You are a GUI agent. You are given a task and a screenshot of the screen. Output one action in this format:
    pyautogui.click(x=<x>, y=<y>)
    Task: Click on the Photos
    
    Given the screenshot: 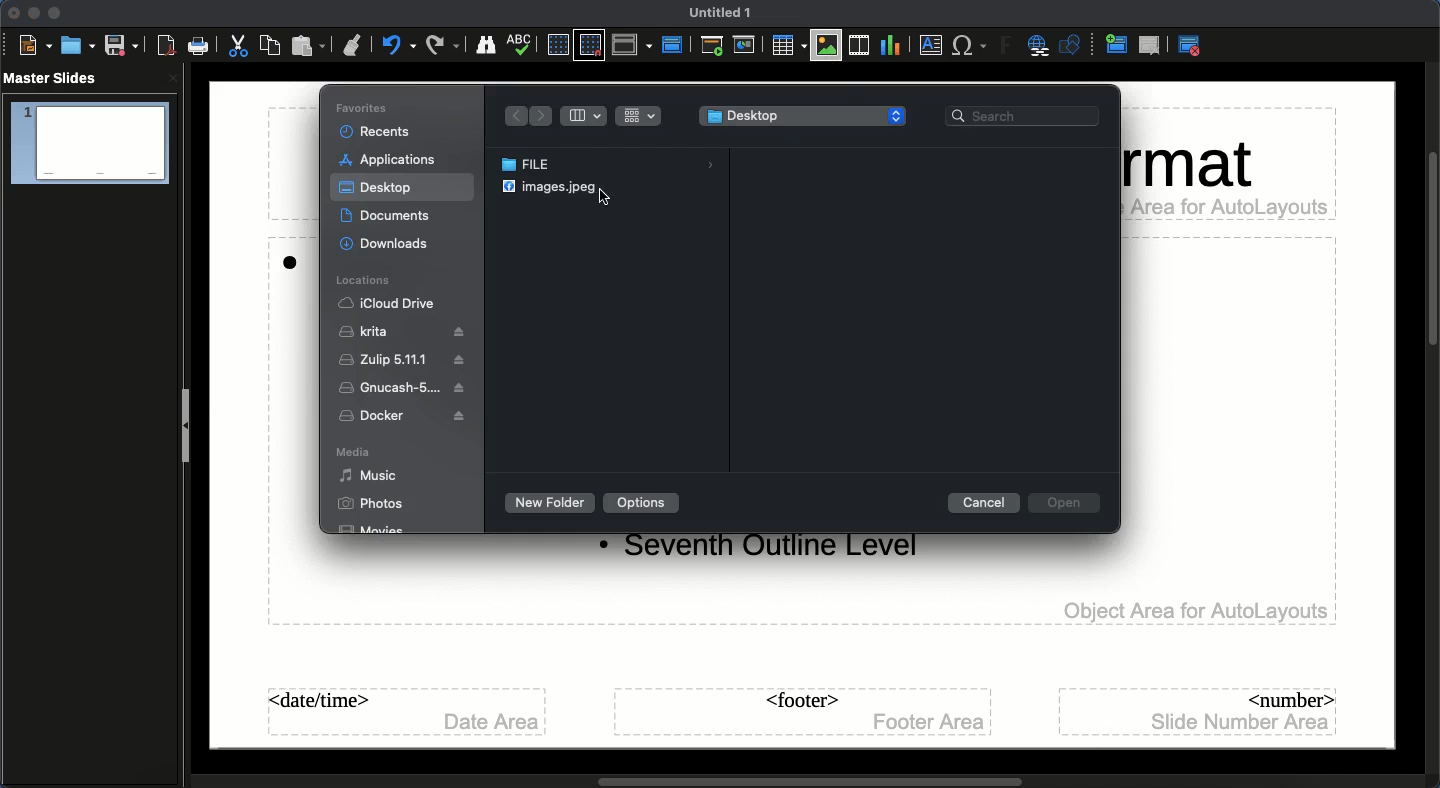 What is the action you would take?
    pyautogui.click(x=370, y=503)
    